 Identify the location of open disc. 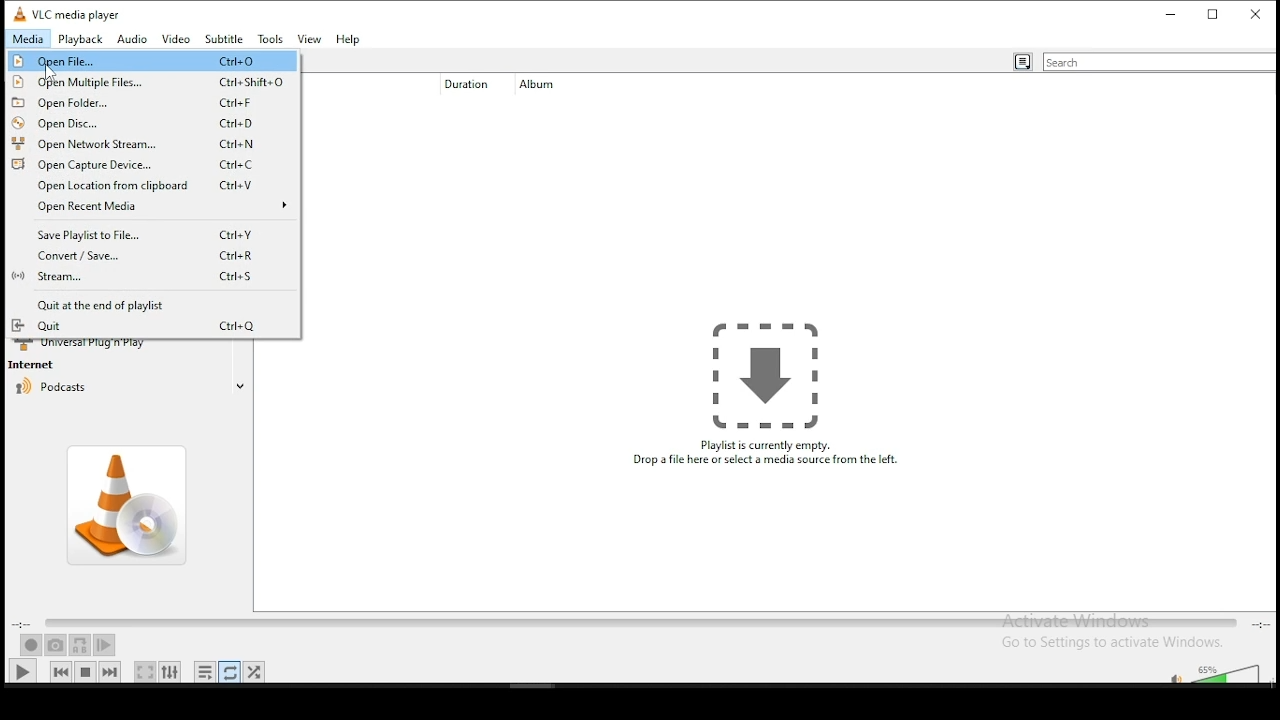
(152, 122).